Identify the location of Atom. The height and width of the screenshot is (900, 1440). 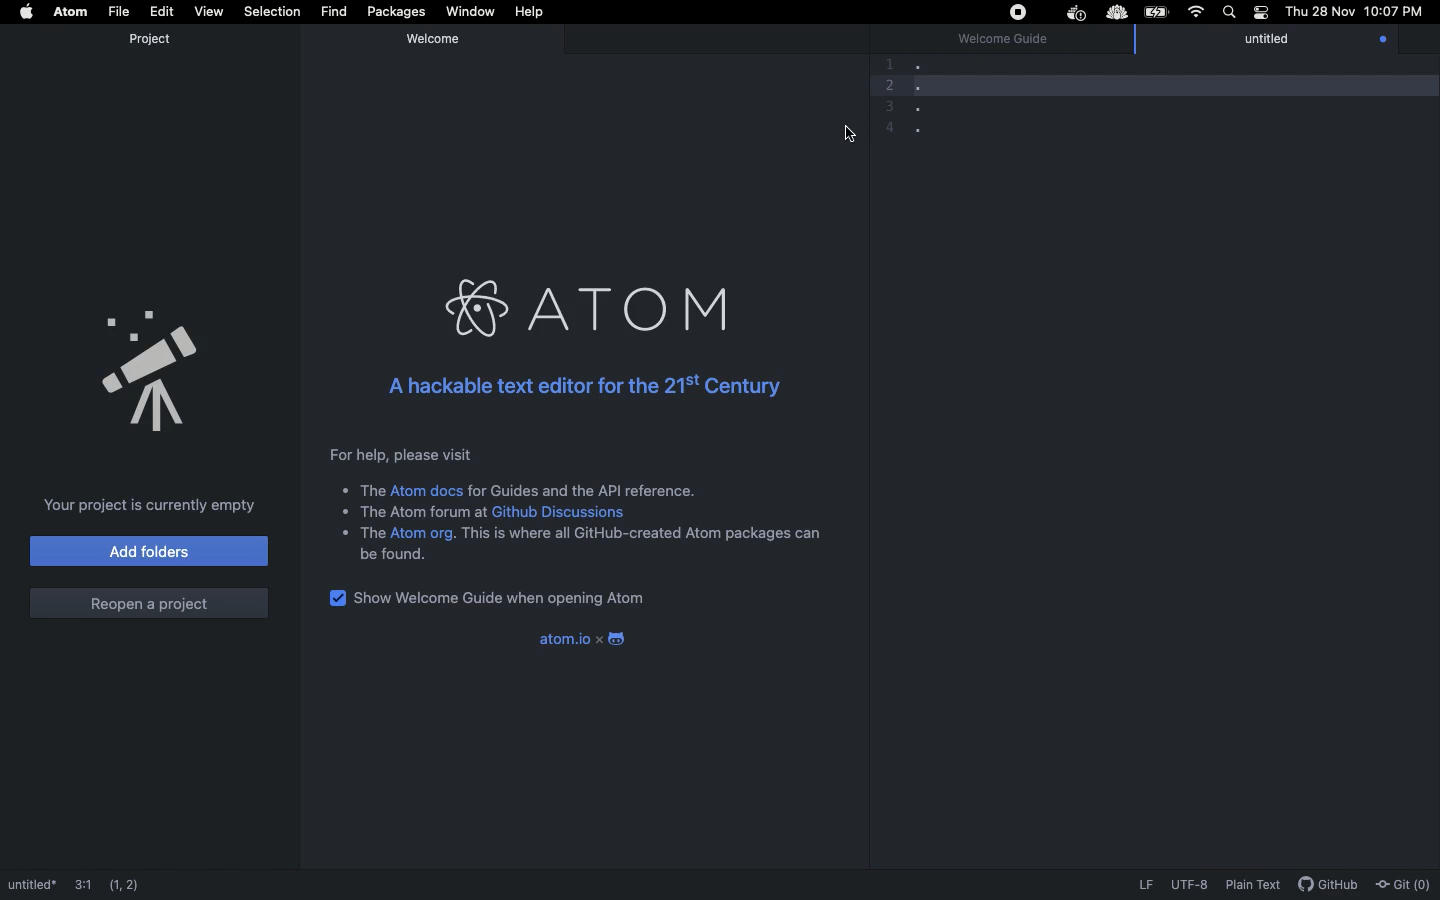
(70, 12).